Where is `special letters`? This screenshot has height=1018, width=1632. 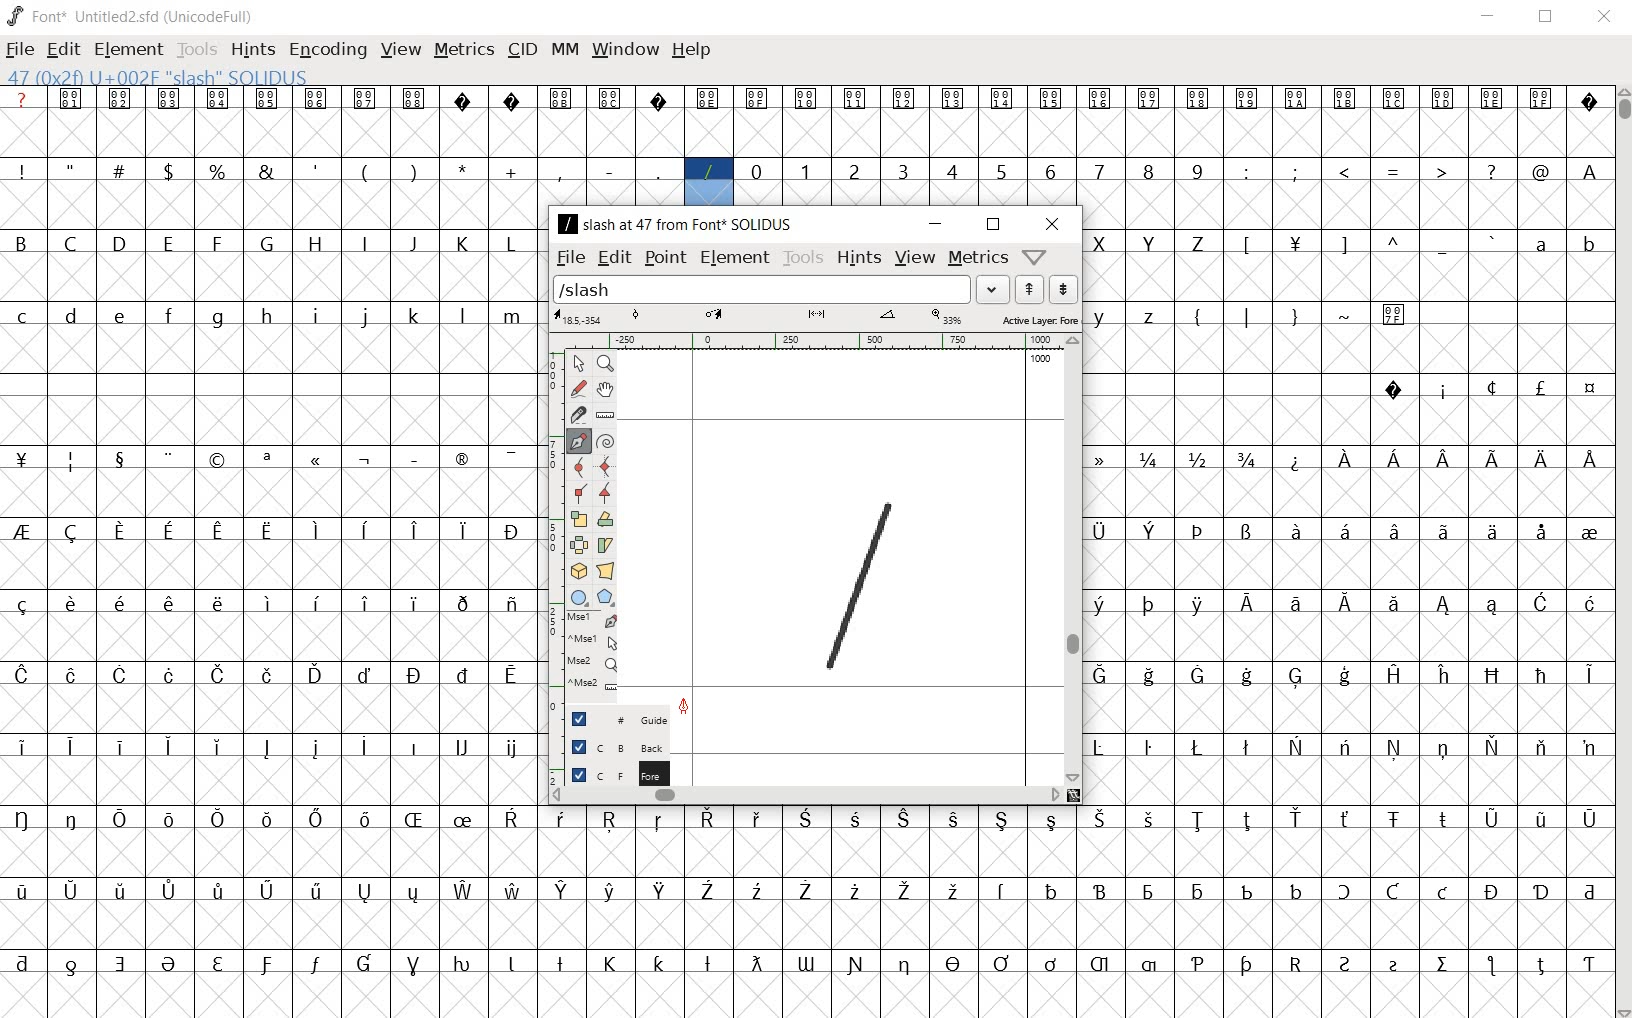 special letters is located at coordinates (1345, 745).